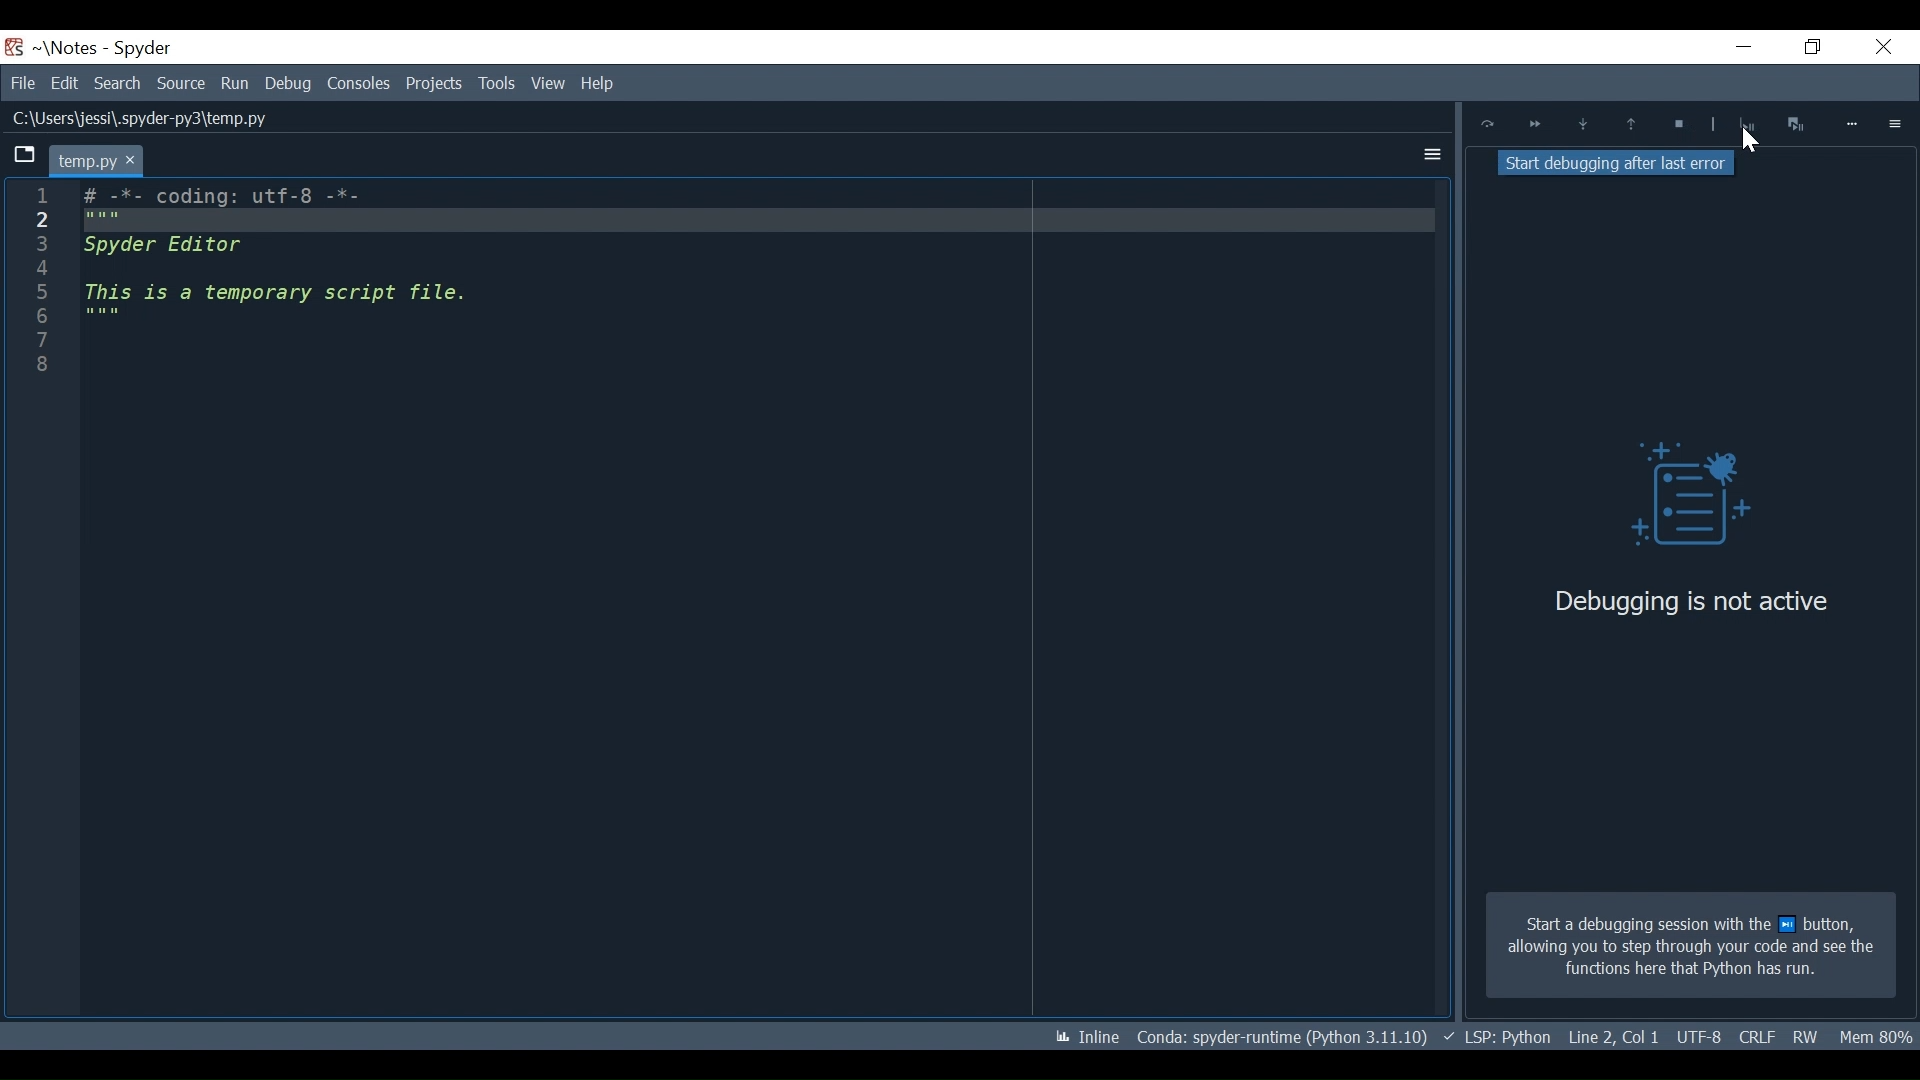  Describe the element at coordinates (95, 160) in the screenshot. I see `Current tab` at that location.